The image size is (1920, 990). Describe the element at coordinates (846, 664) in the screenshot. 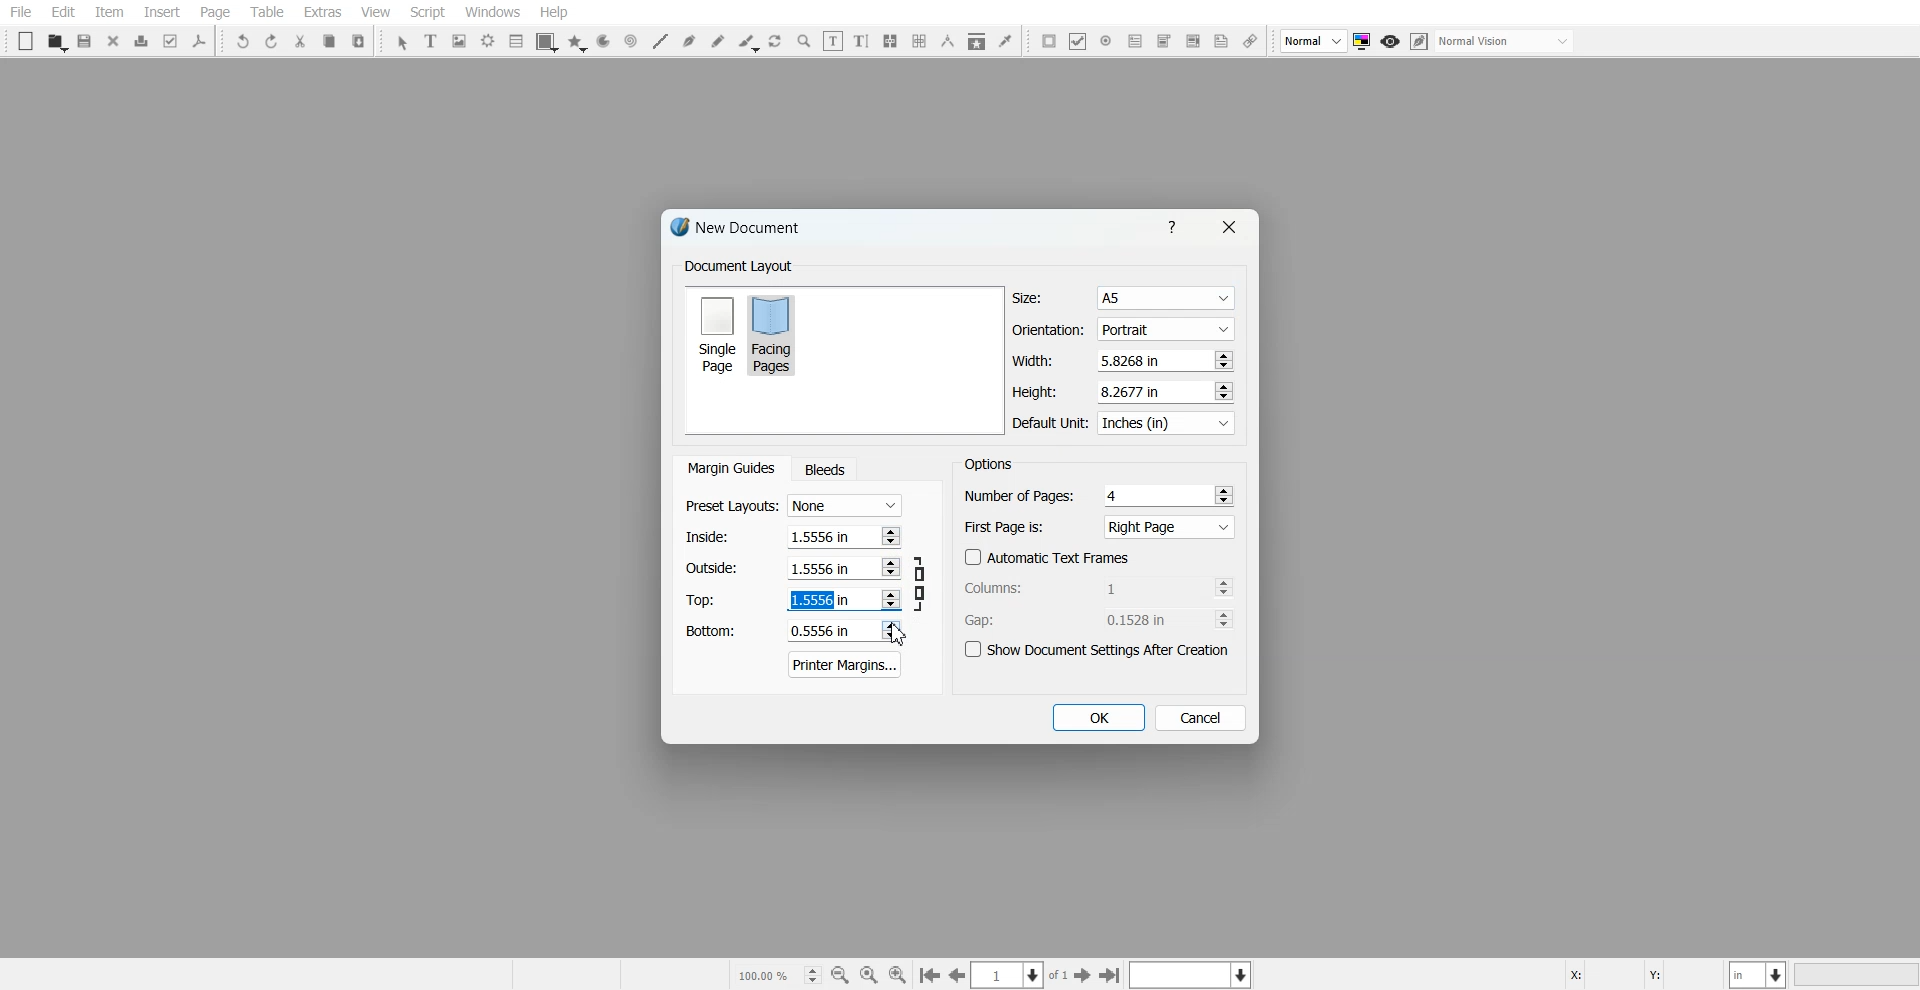

I see `Printer Margins` at that location.